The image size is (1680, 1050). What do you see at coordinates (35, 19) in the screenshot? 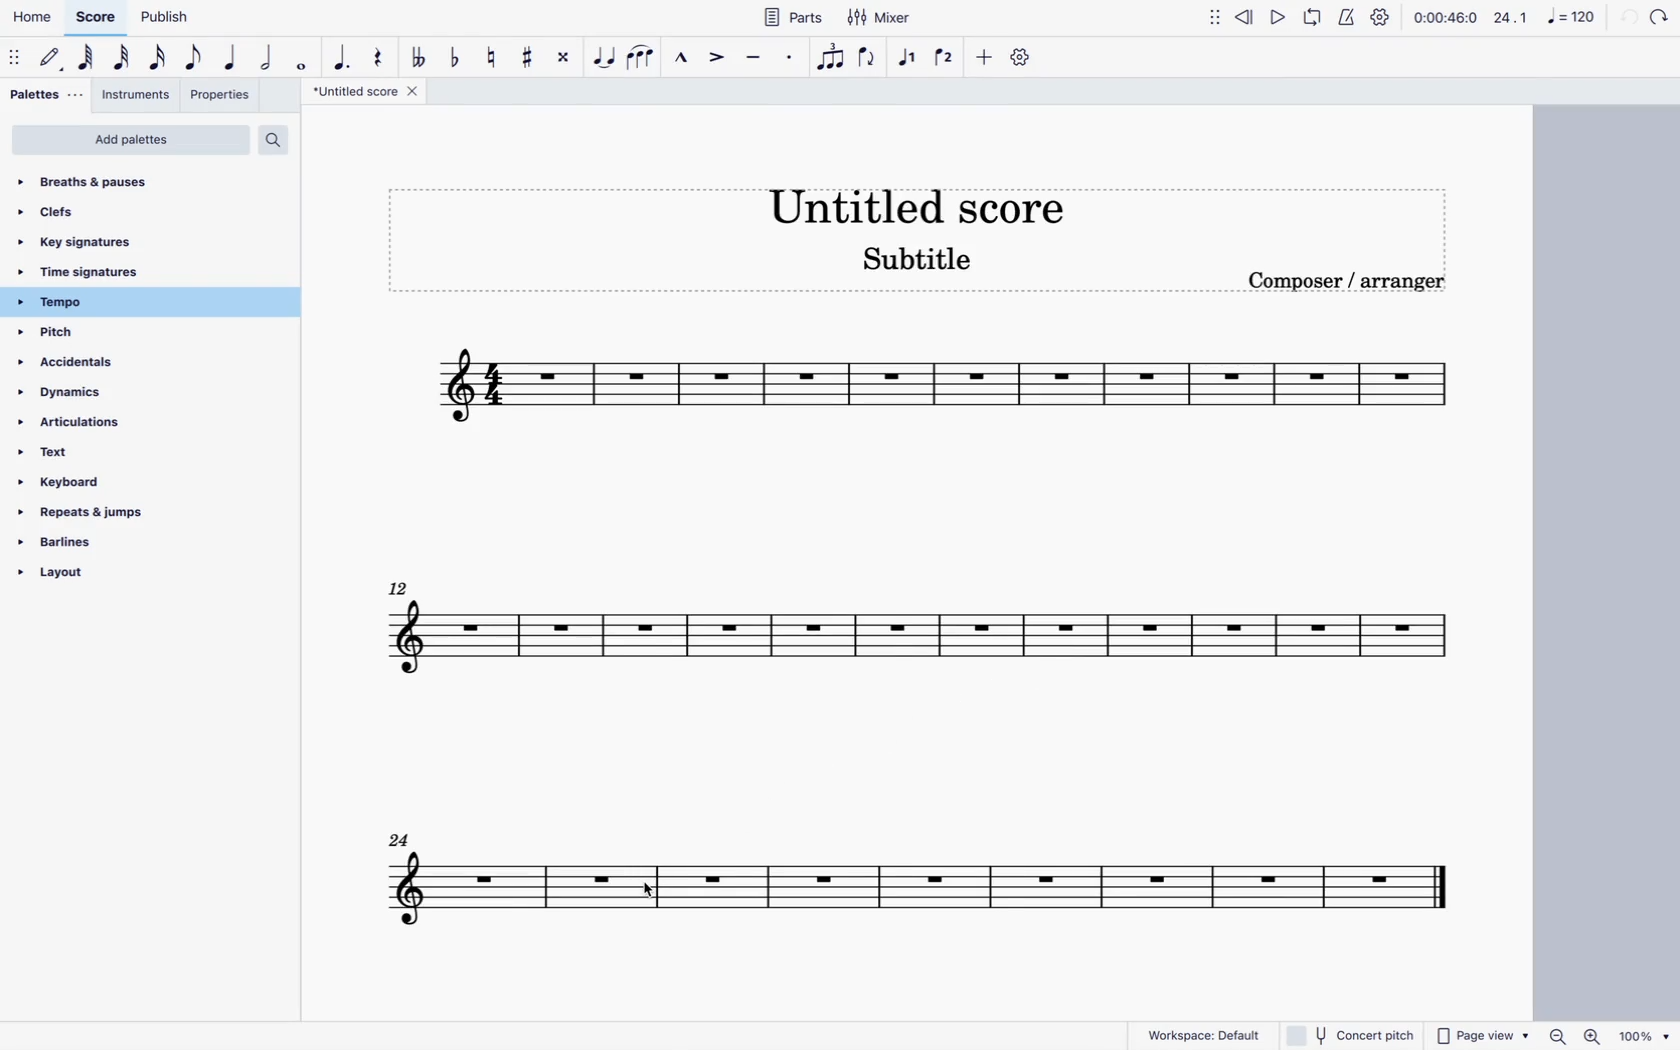
I see `home` at bounding box center [35, 19].